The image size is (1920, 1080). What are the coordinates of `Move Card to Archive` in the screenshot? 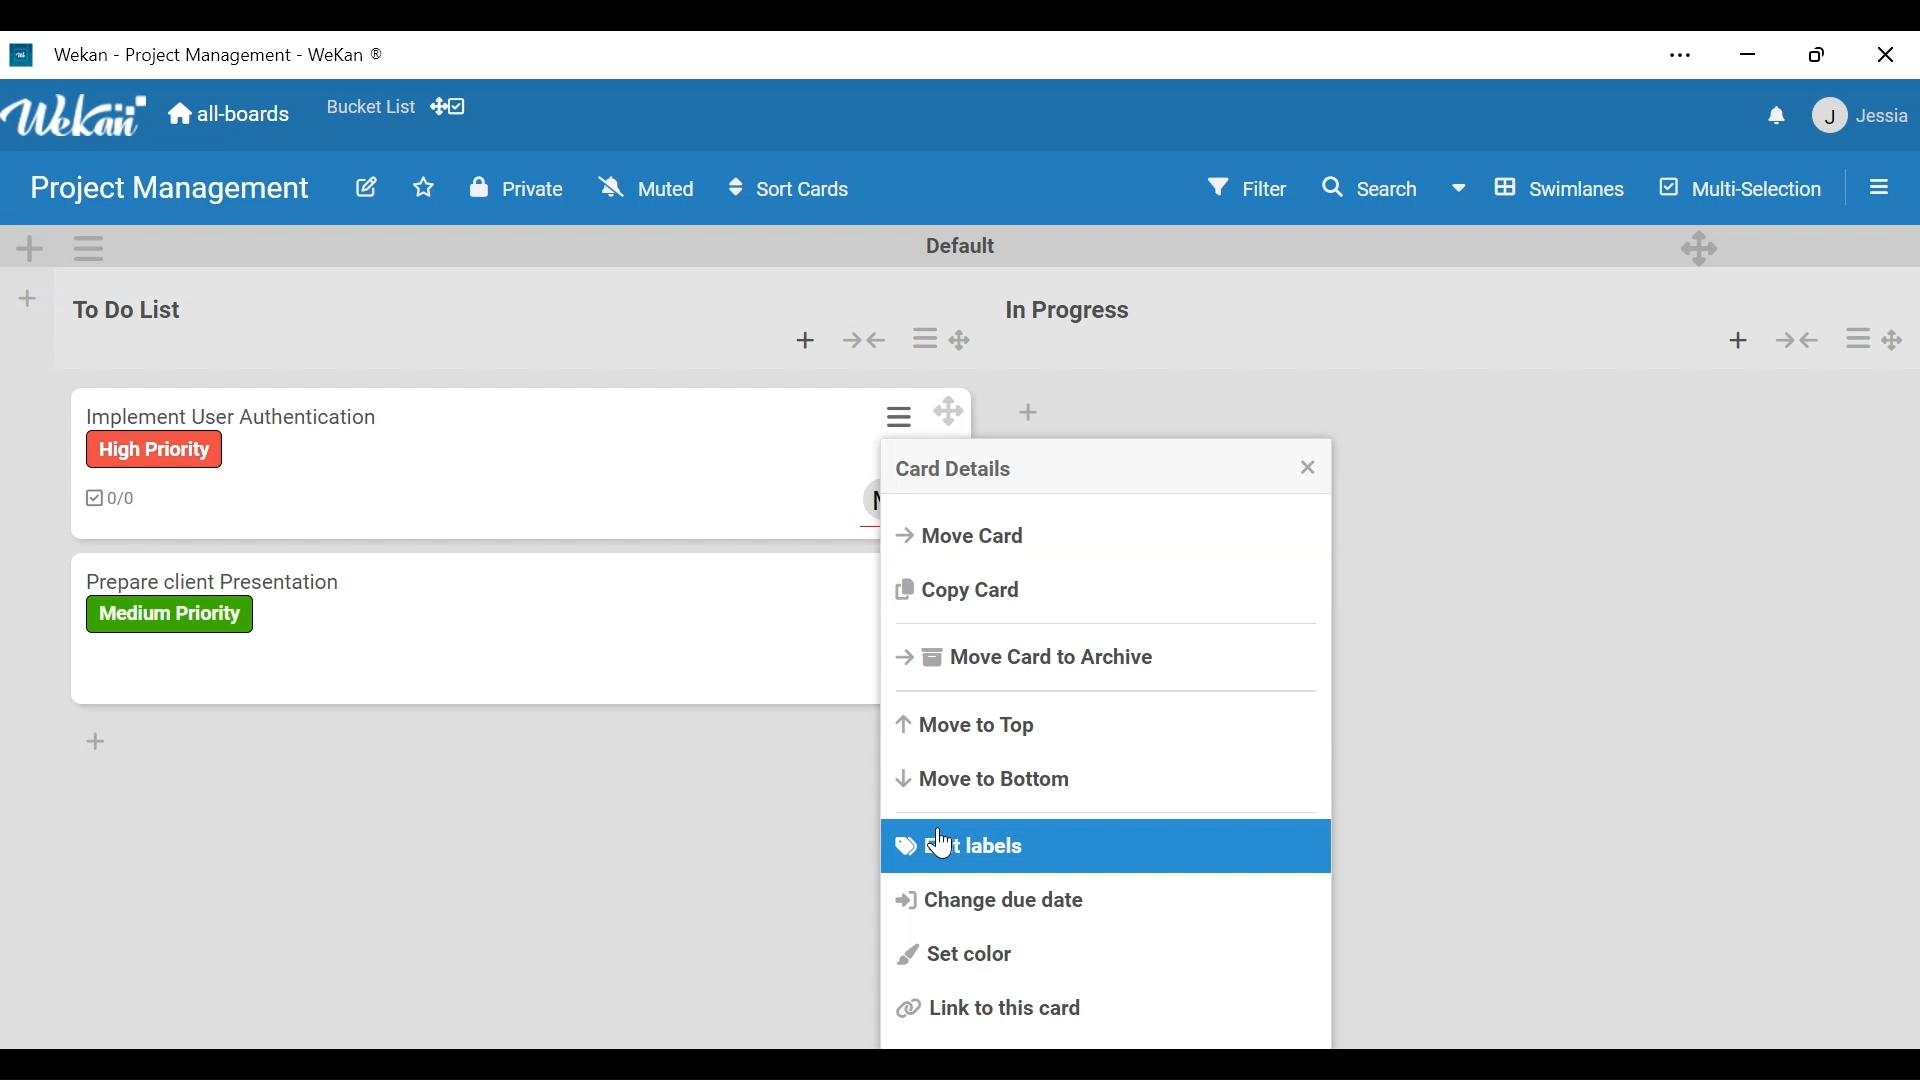 It's located at (1107, 661).